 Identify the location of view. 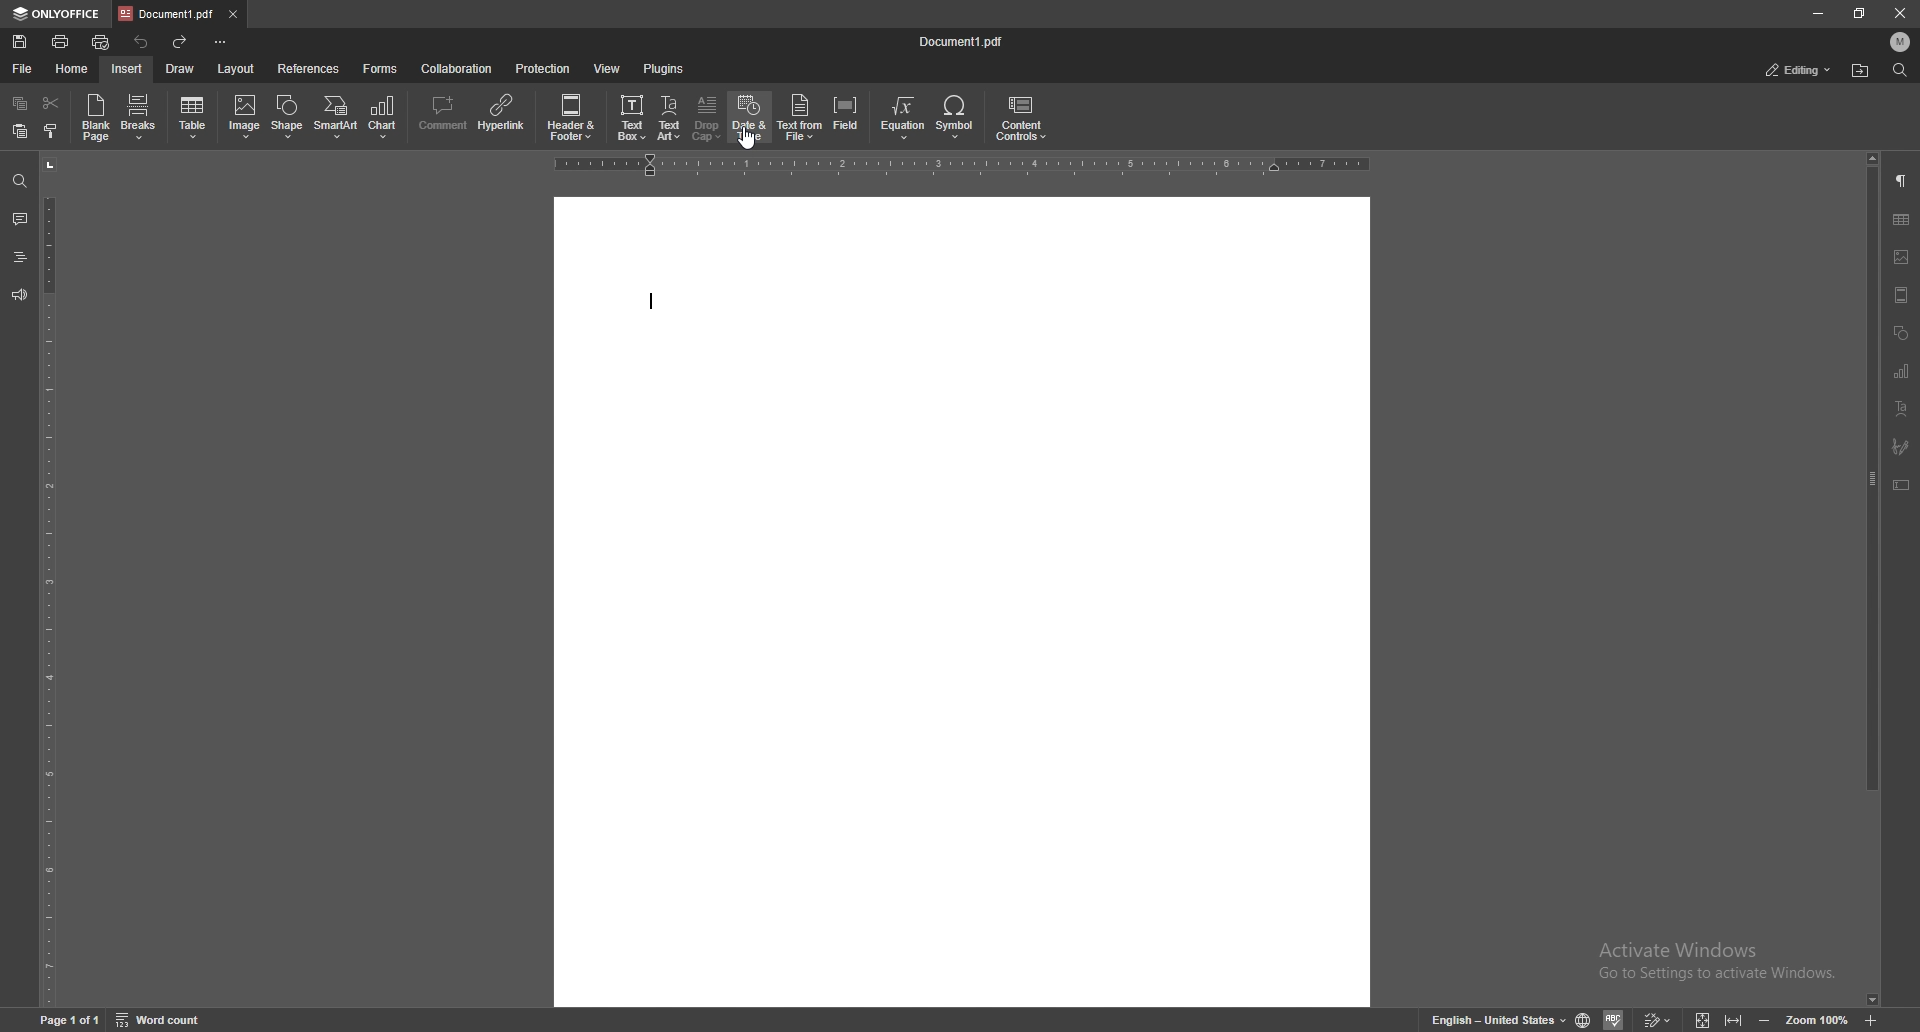
(1901, 295).